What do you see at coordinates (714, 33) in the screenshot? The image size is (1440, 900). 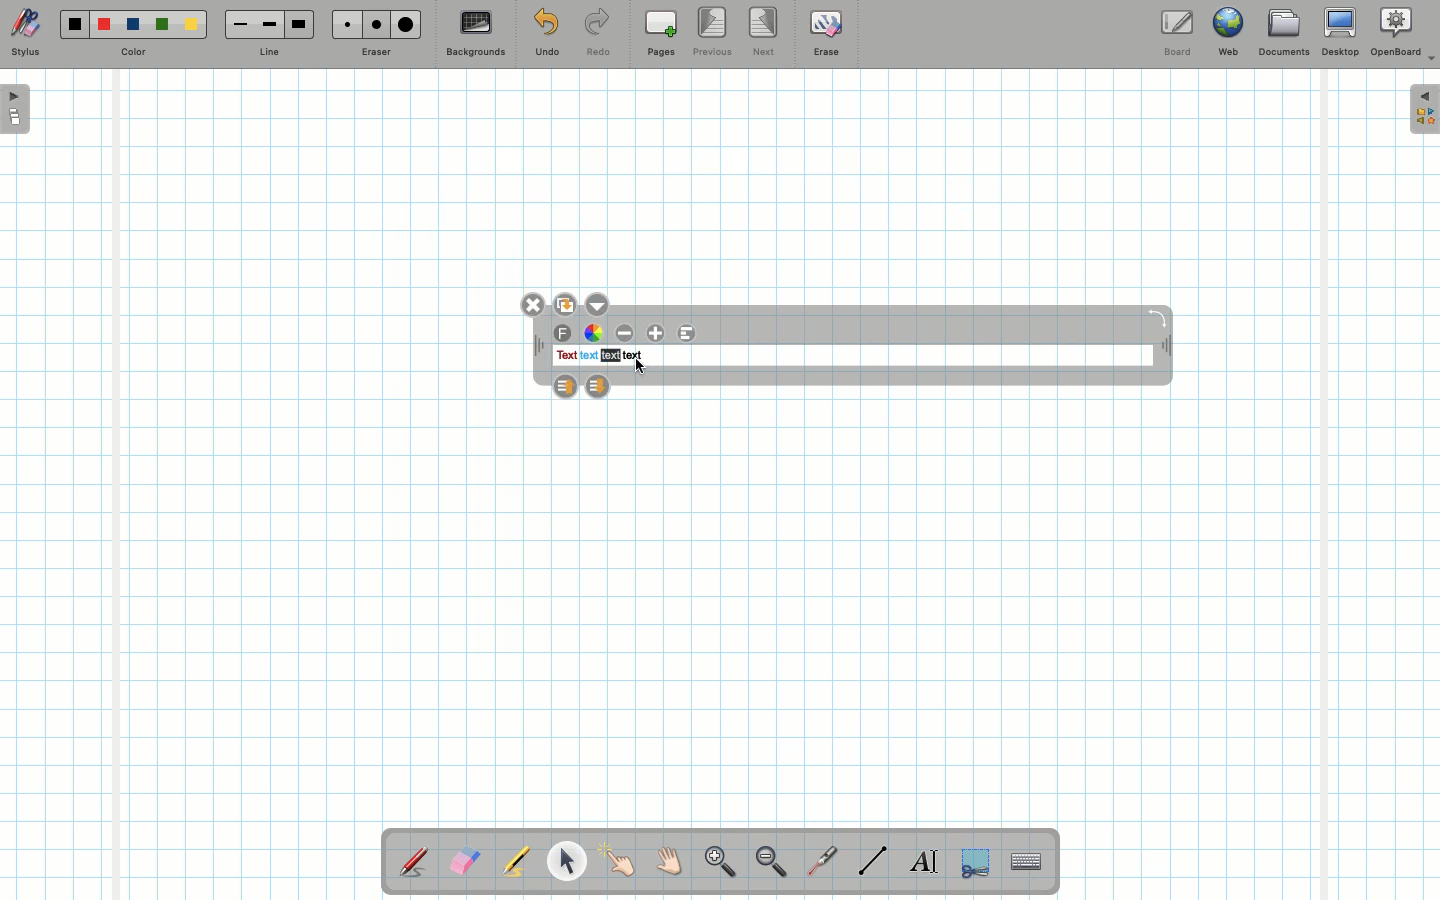 I see `Previous` at bounding box center [714, 33].